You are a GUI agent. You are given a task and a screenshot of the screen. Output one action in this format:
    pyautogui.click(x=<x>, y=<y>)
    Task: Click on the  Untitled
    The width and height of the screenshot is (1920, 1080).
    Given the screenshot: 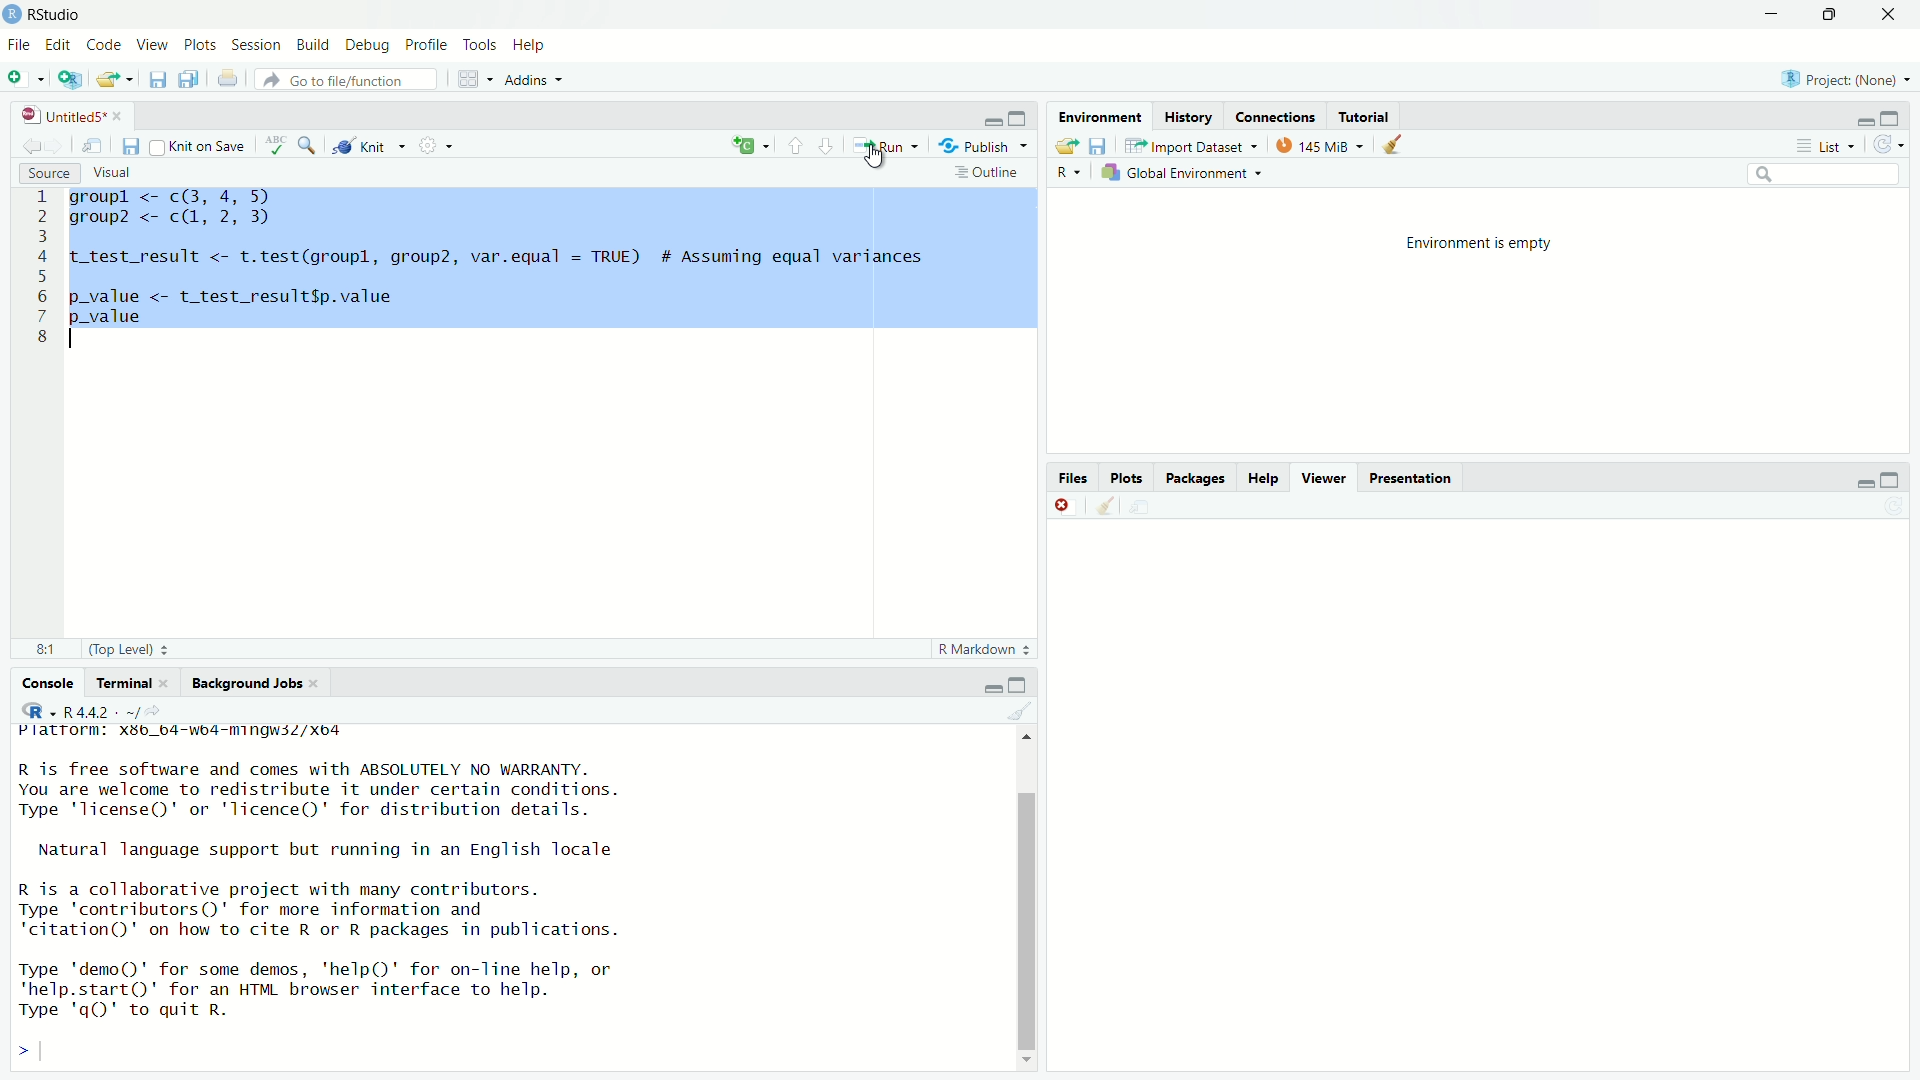 What is the action you would take?
    pyautogui.click(x=71, y=113)
    